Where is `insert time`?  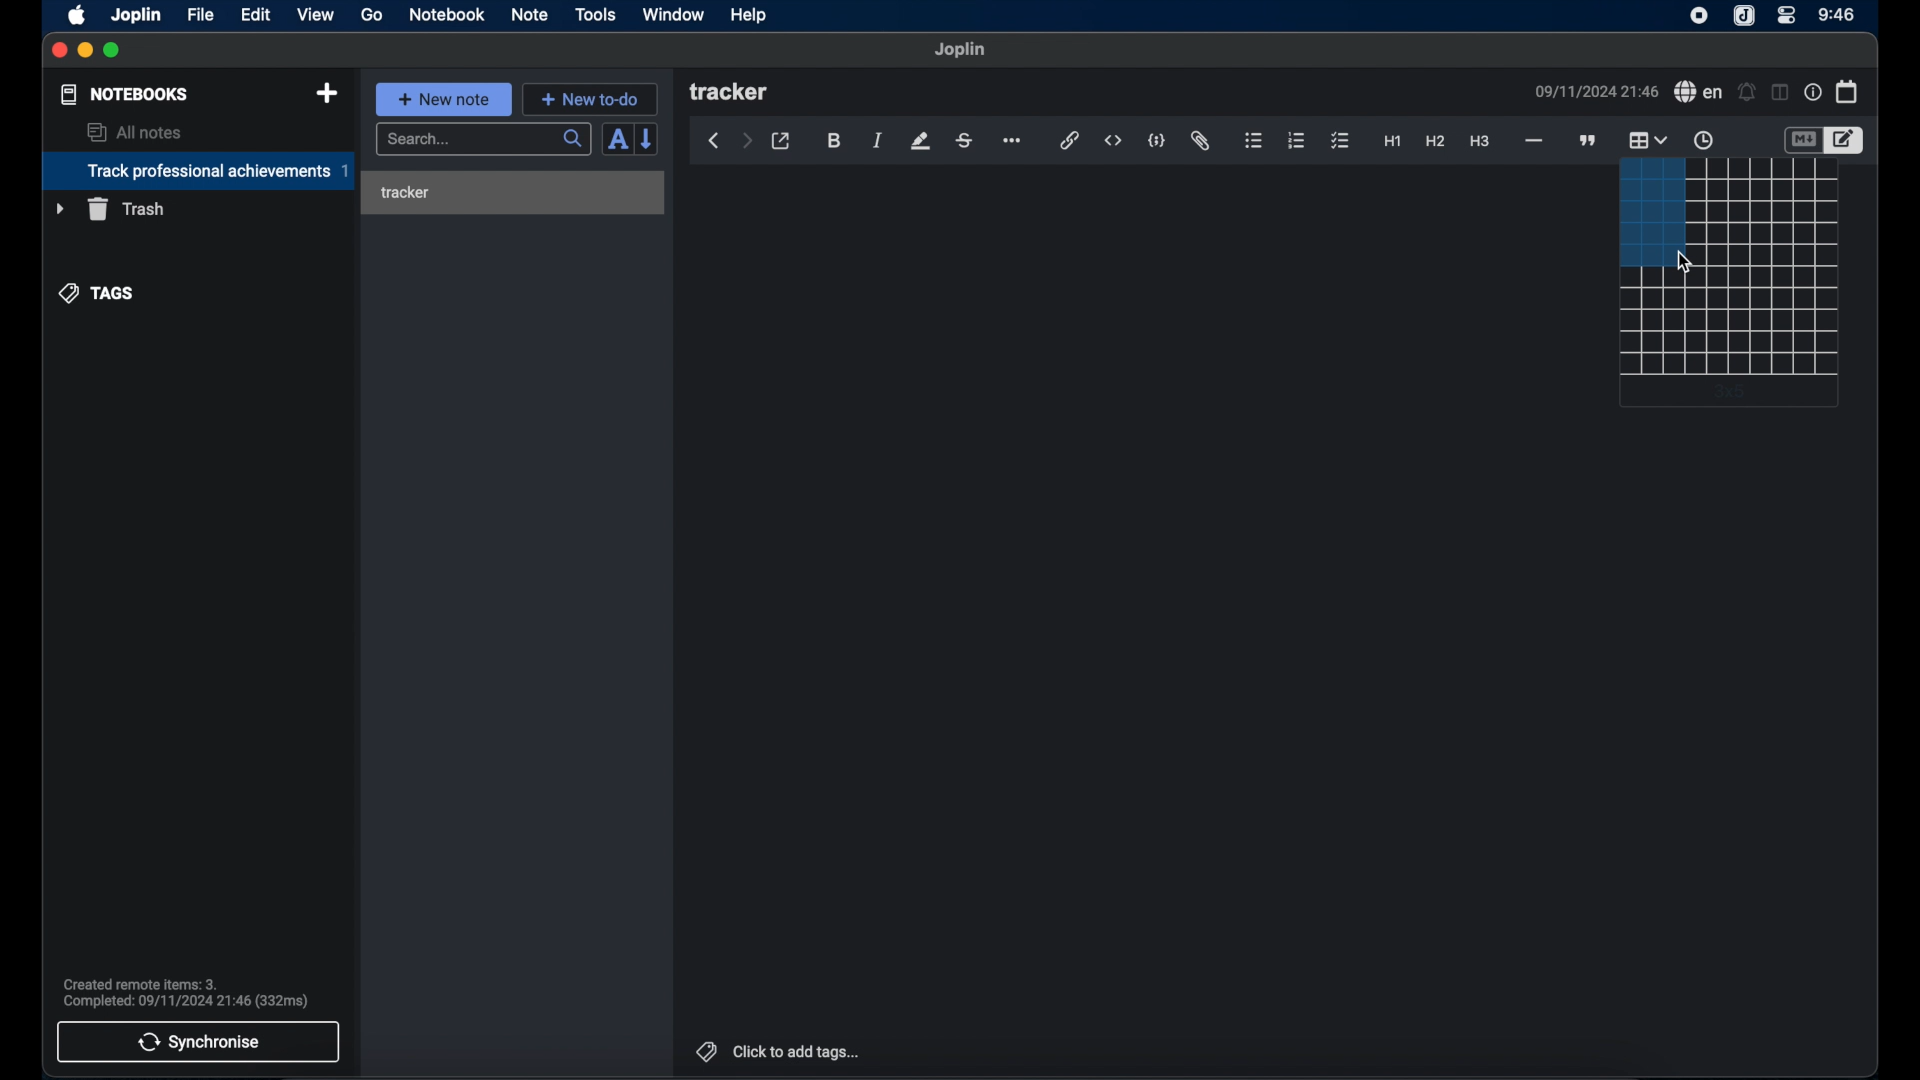
insert time is located at coordinates (1703, 141).